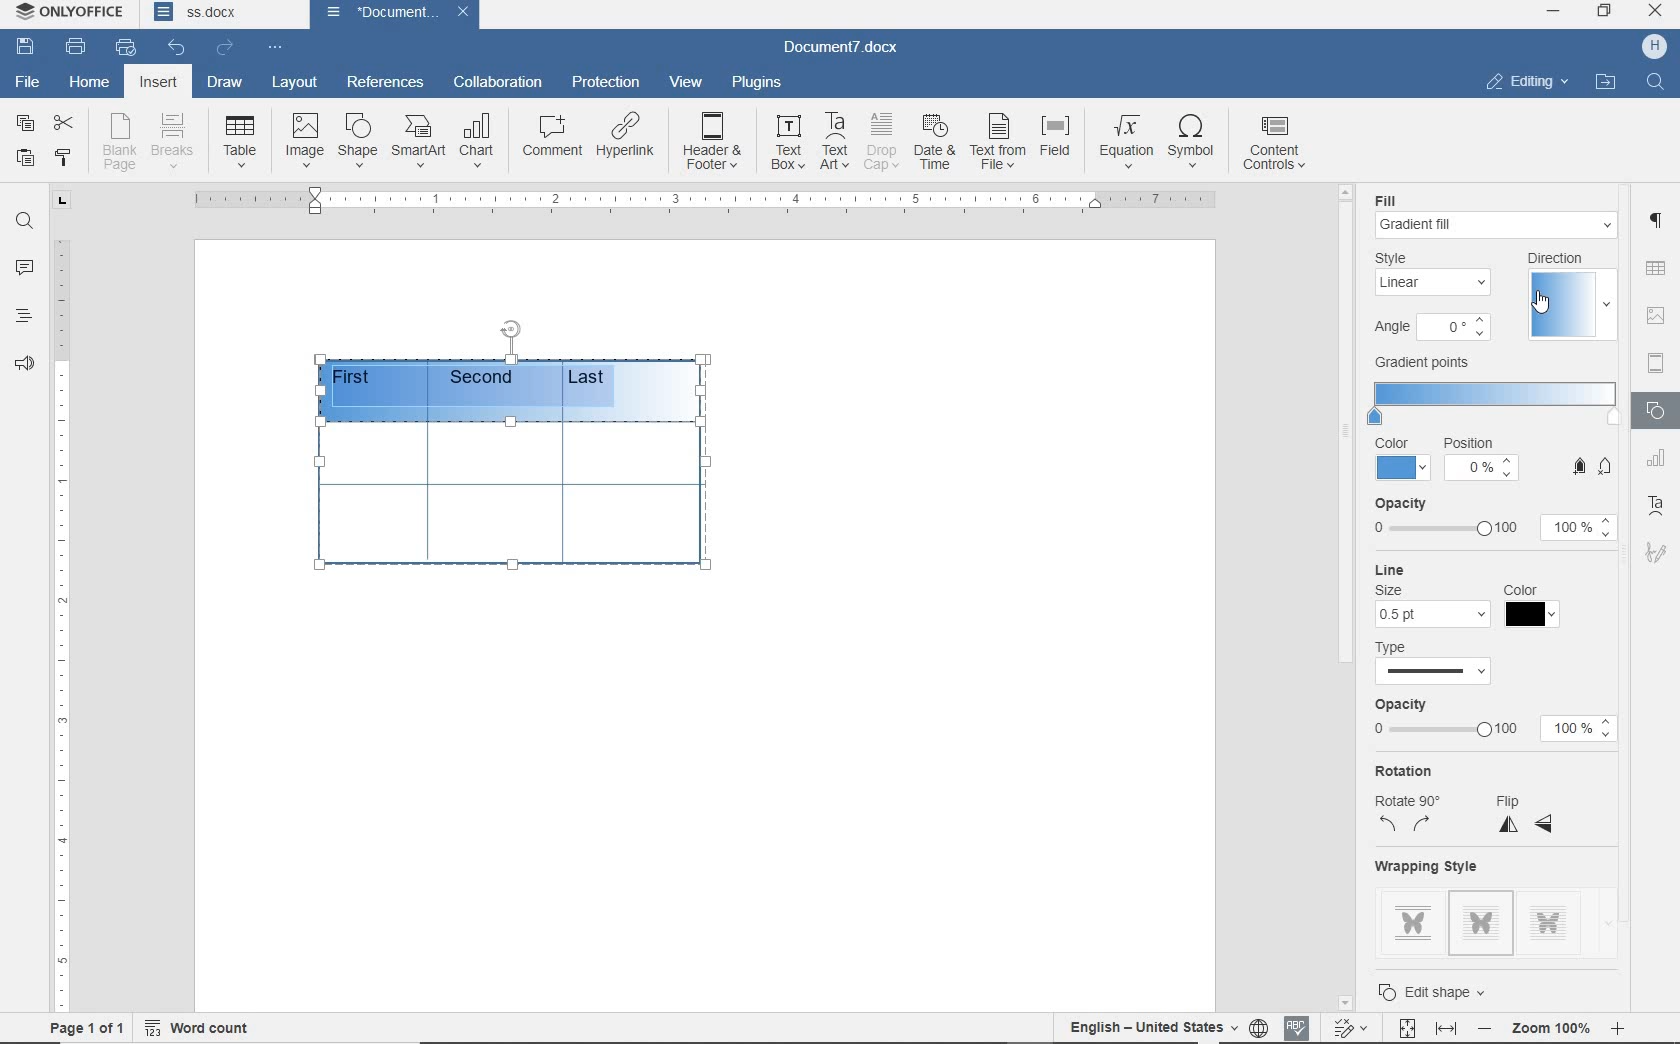  Describe the element at coordinates (1153, 1025) in the screenshot. I see `text language` at that location.